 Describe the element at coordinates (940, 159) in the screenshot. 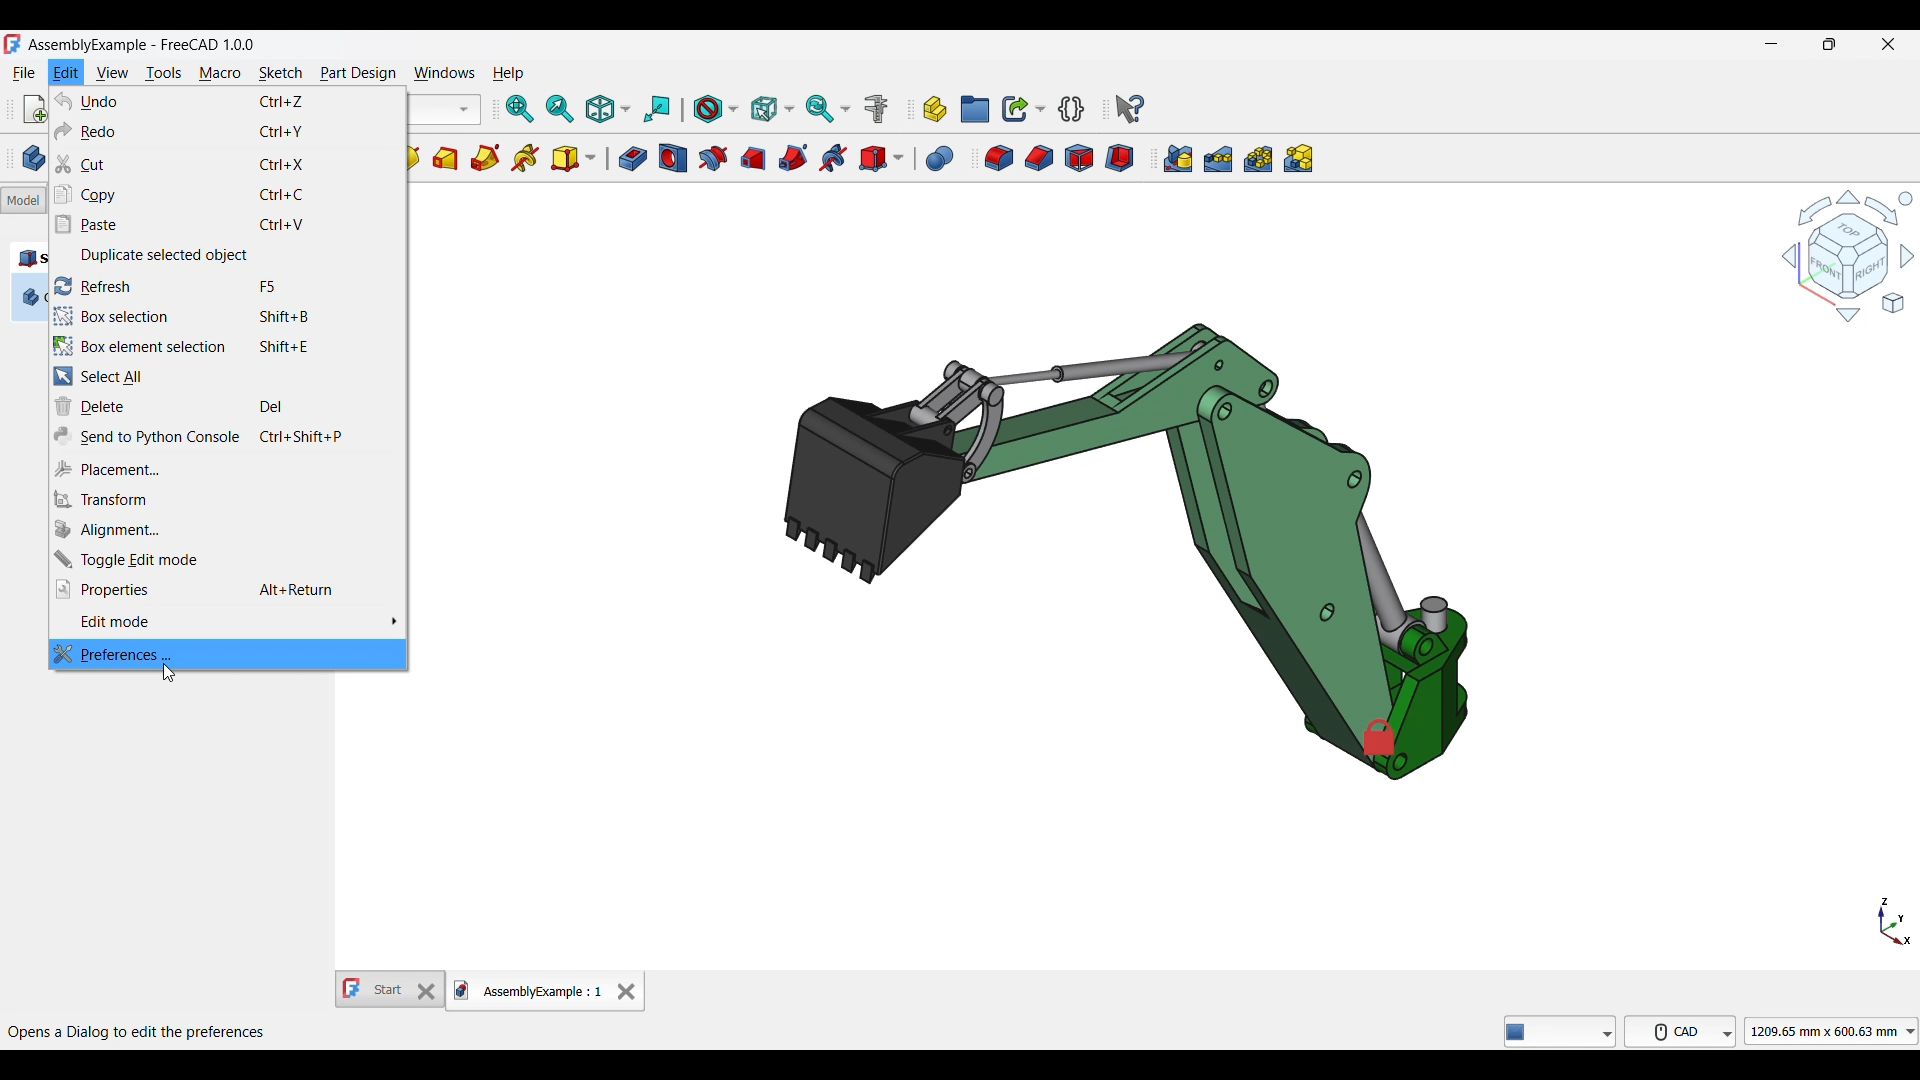

I see `Boolean operation` at that location.